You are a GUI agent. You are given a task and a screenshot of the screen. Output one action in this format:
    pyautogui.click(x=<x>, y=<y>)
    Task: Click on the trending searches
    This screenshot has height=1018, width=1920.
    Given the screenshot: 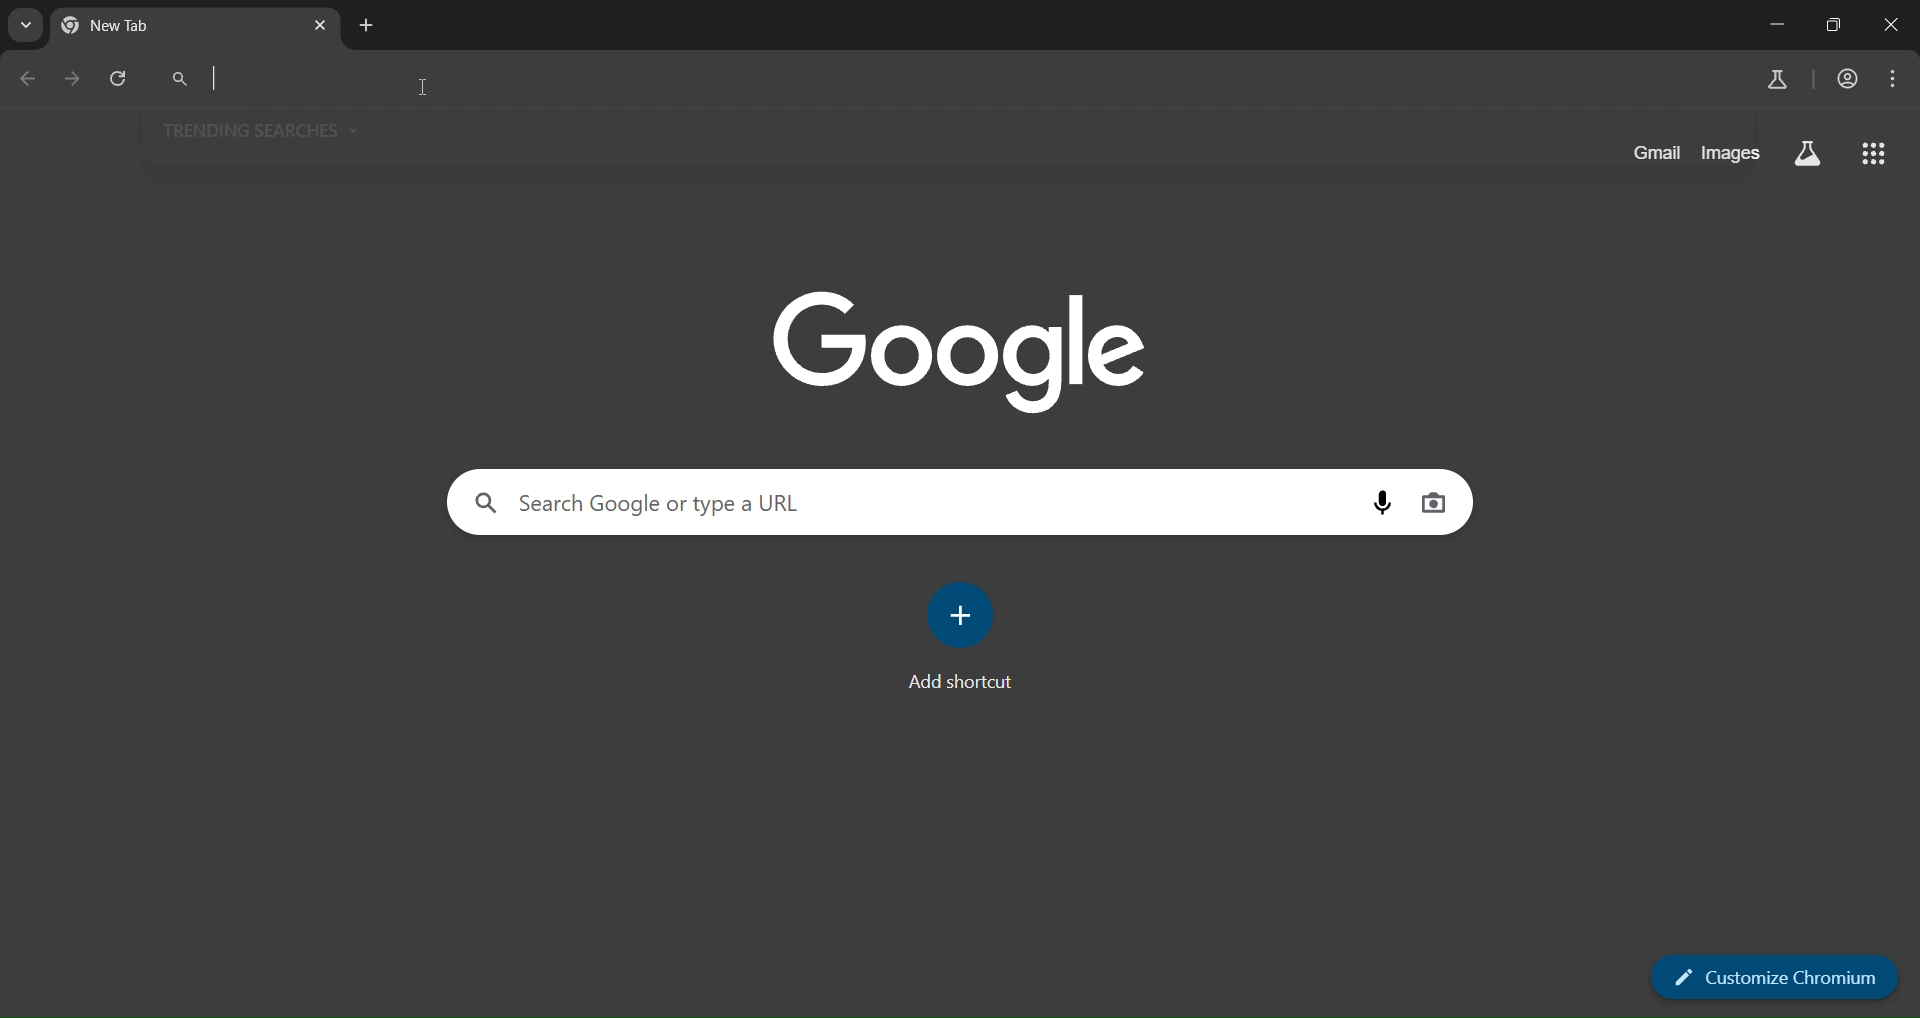 What is the action you would take?
    pyautogui.click(x=264, y=130)
    